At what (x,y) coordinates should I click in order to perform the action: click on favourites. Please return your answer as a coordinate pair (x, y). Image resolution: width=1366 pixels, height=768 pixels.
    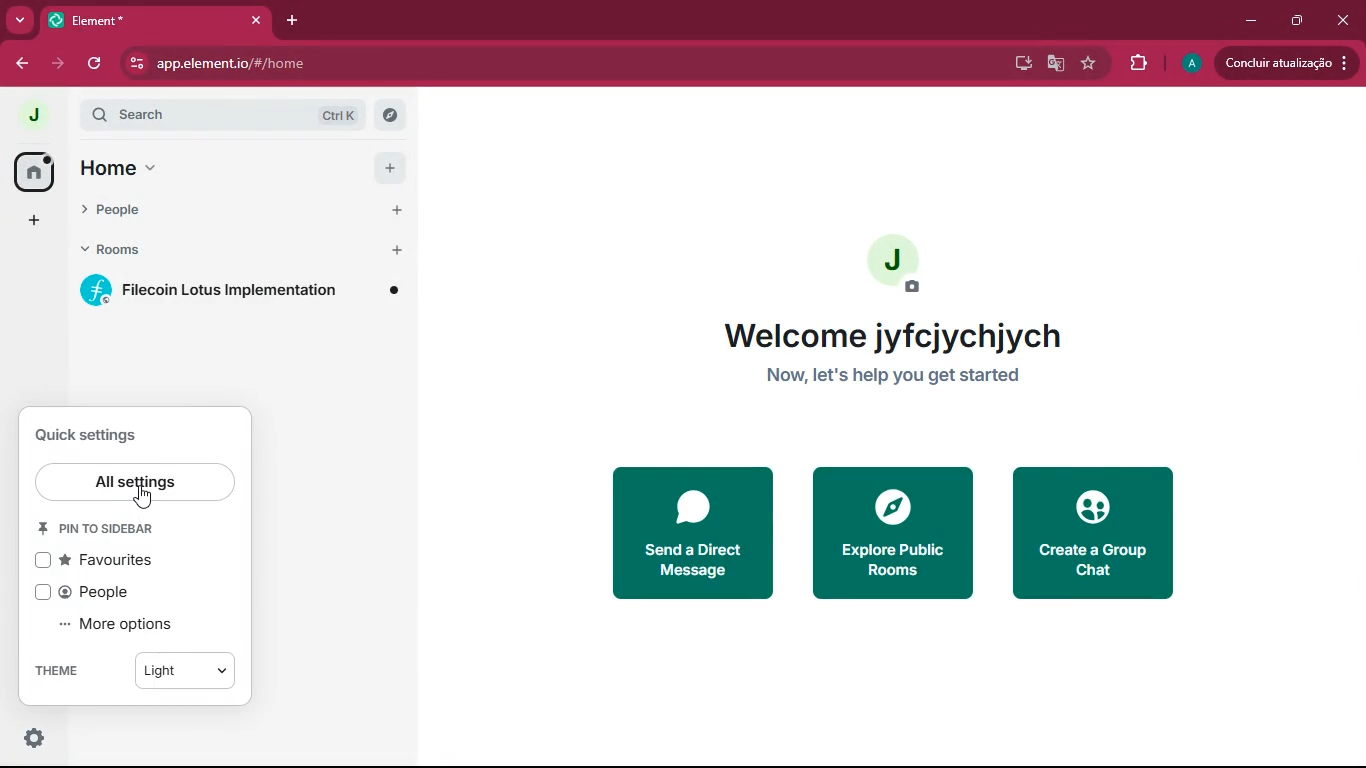
    Looking at the image, I should click on (102, 560).